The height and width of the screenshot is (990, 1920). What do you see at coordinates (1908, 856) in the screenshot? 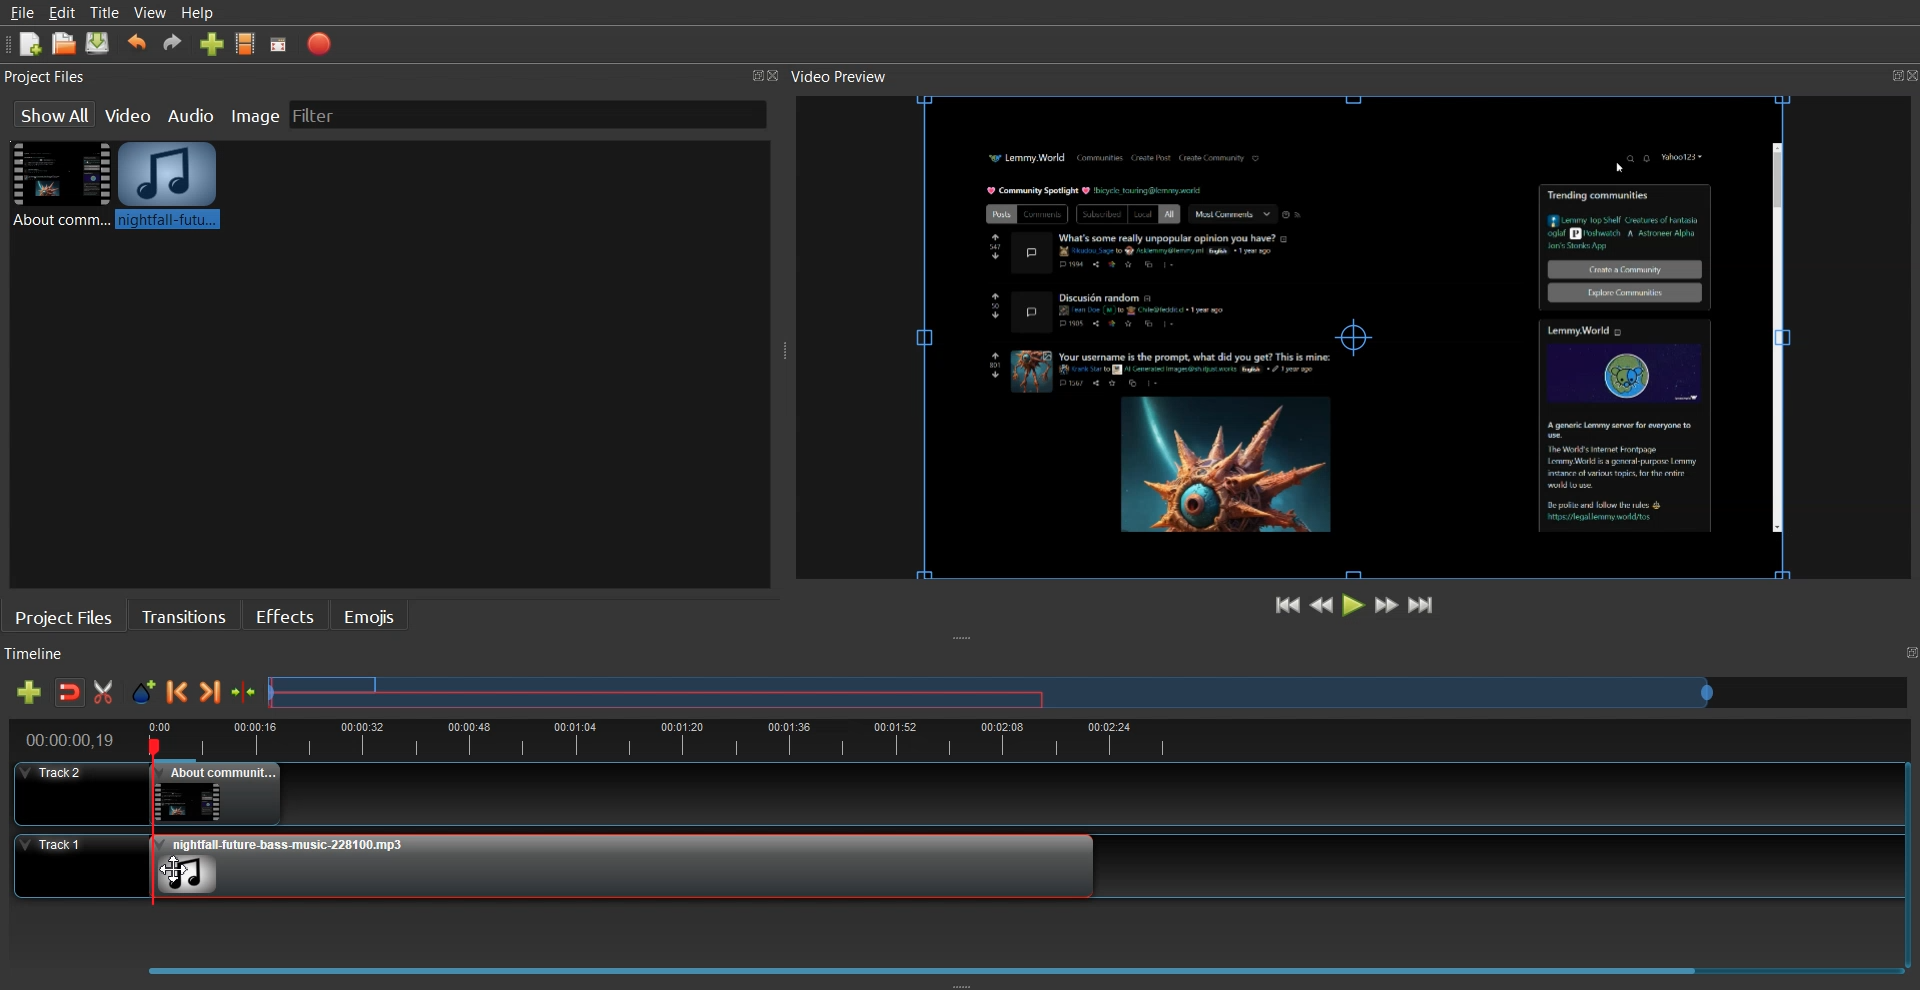
I see `Vertical Scroll Bar` at bounding box center [1908, 856].